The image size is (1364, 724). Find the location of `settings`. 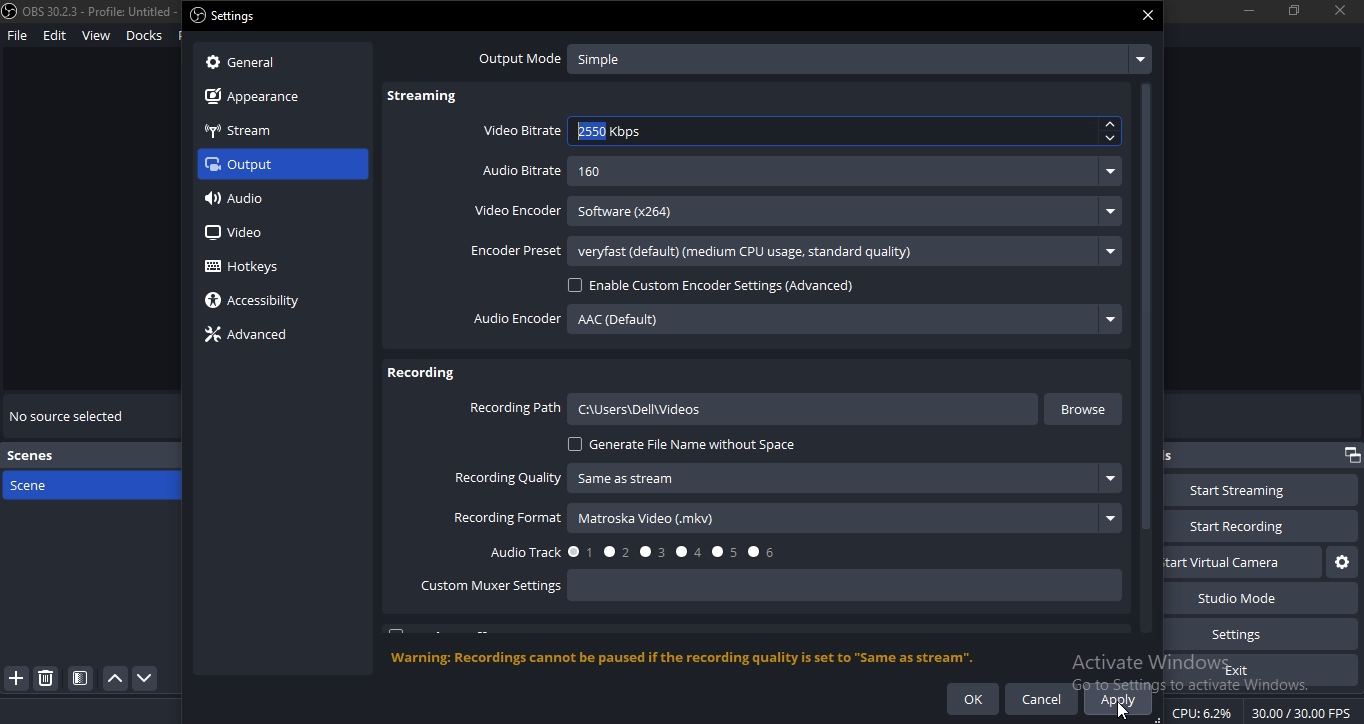

settings is located at coordinates (1252, 633).